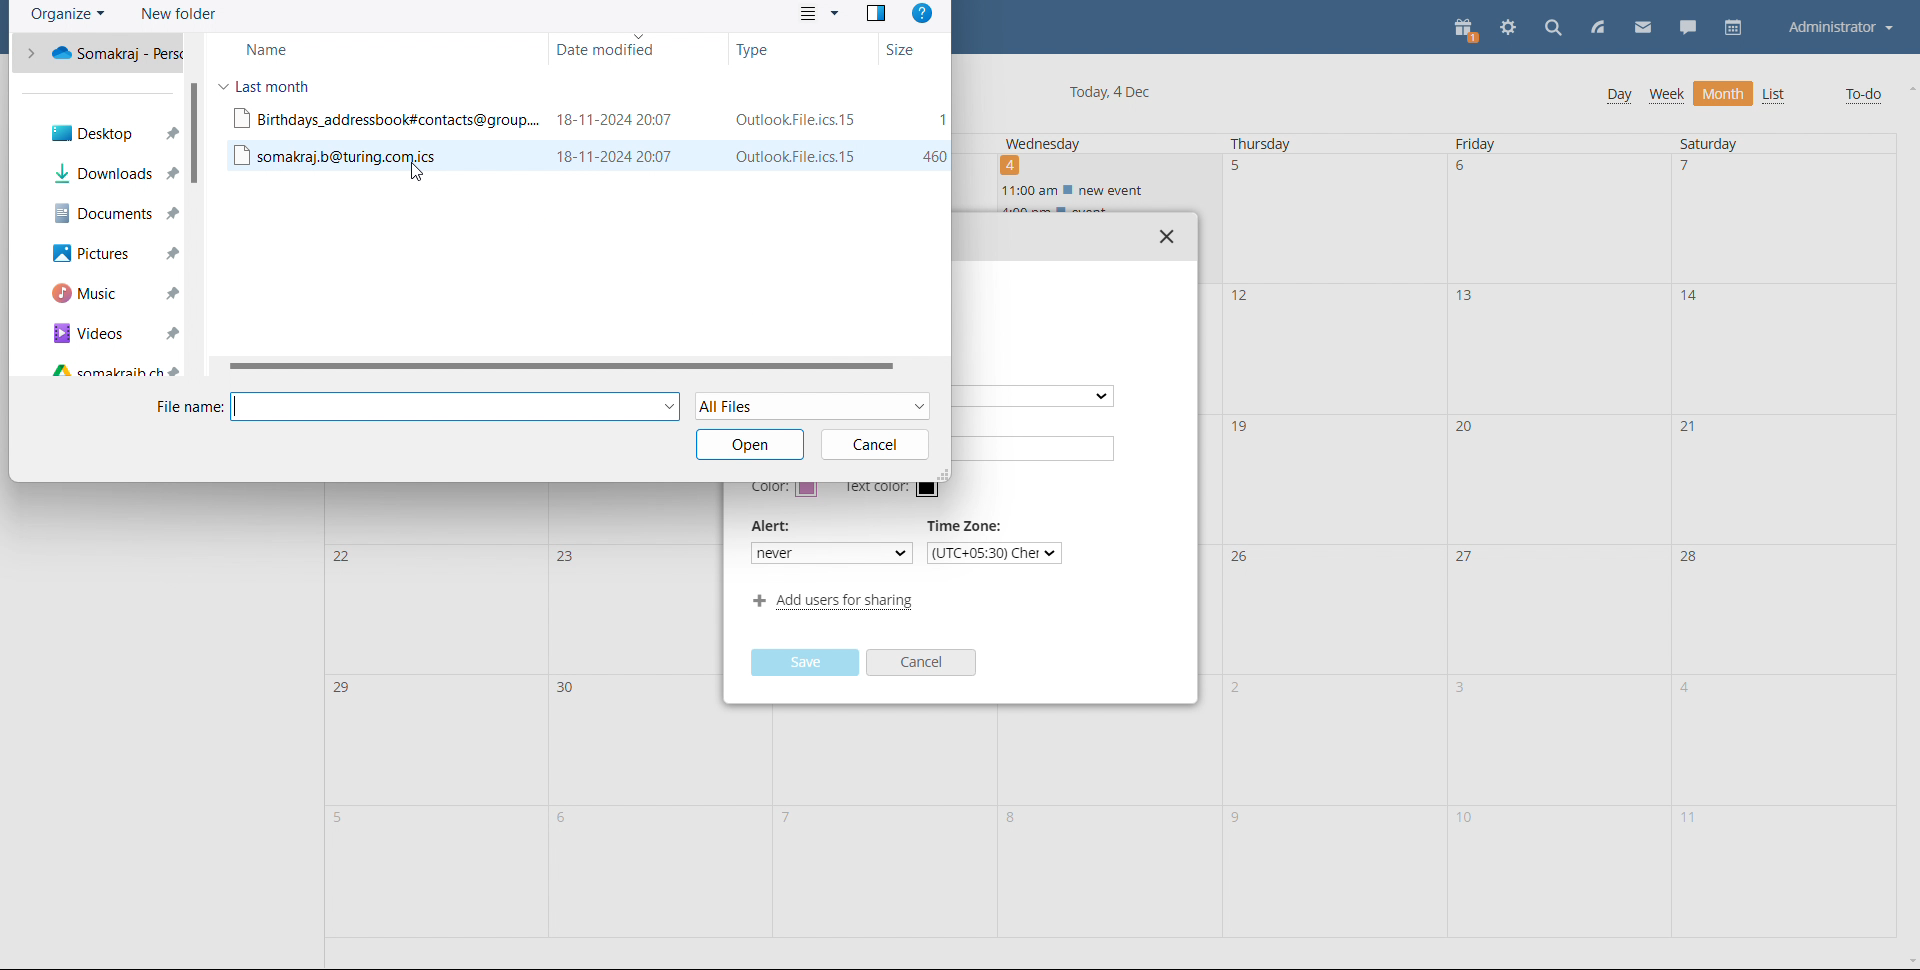 This screenshot has width=1920, height=970. What do you see at coordinates (558, 365) in the screenshot?
I see `horizontal scrollbar` at bounding box center [558, 365].